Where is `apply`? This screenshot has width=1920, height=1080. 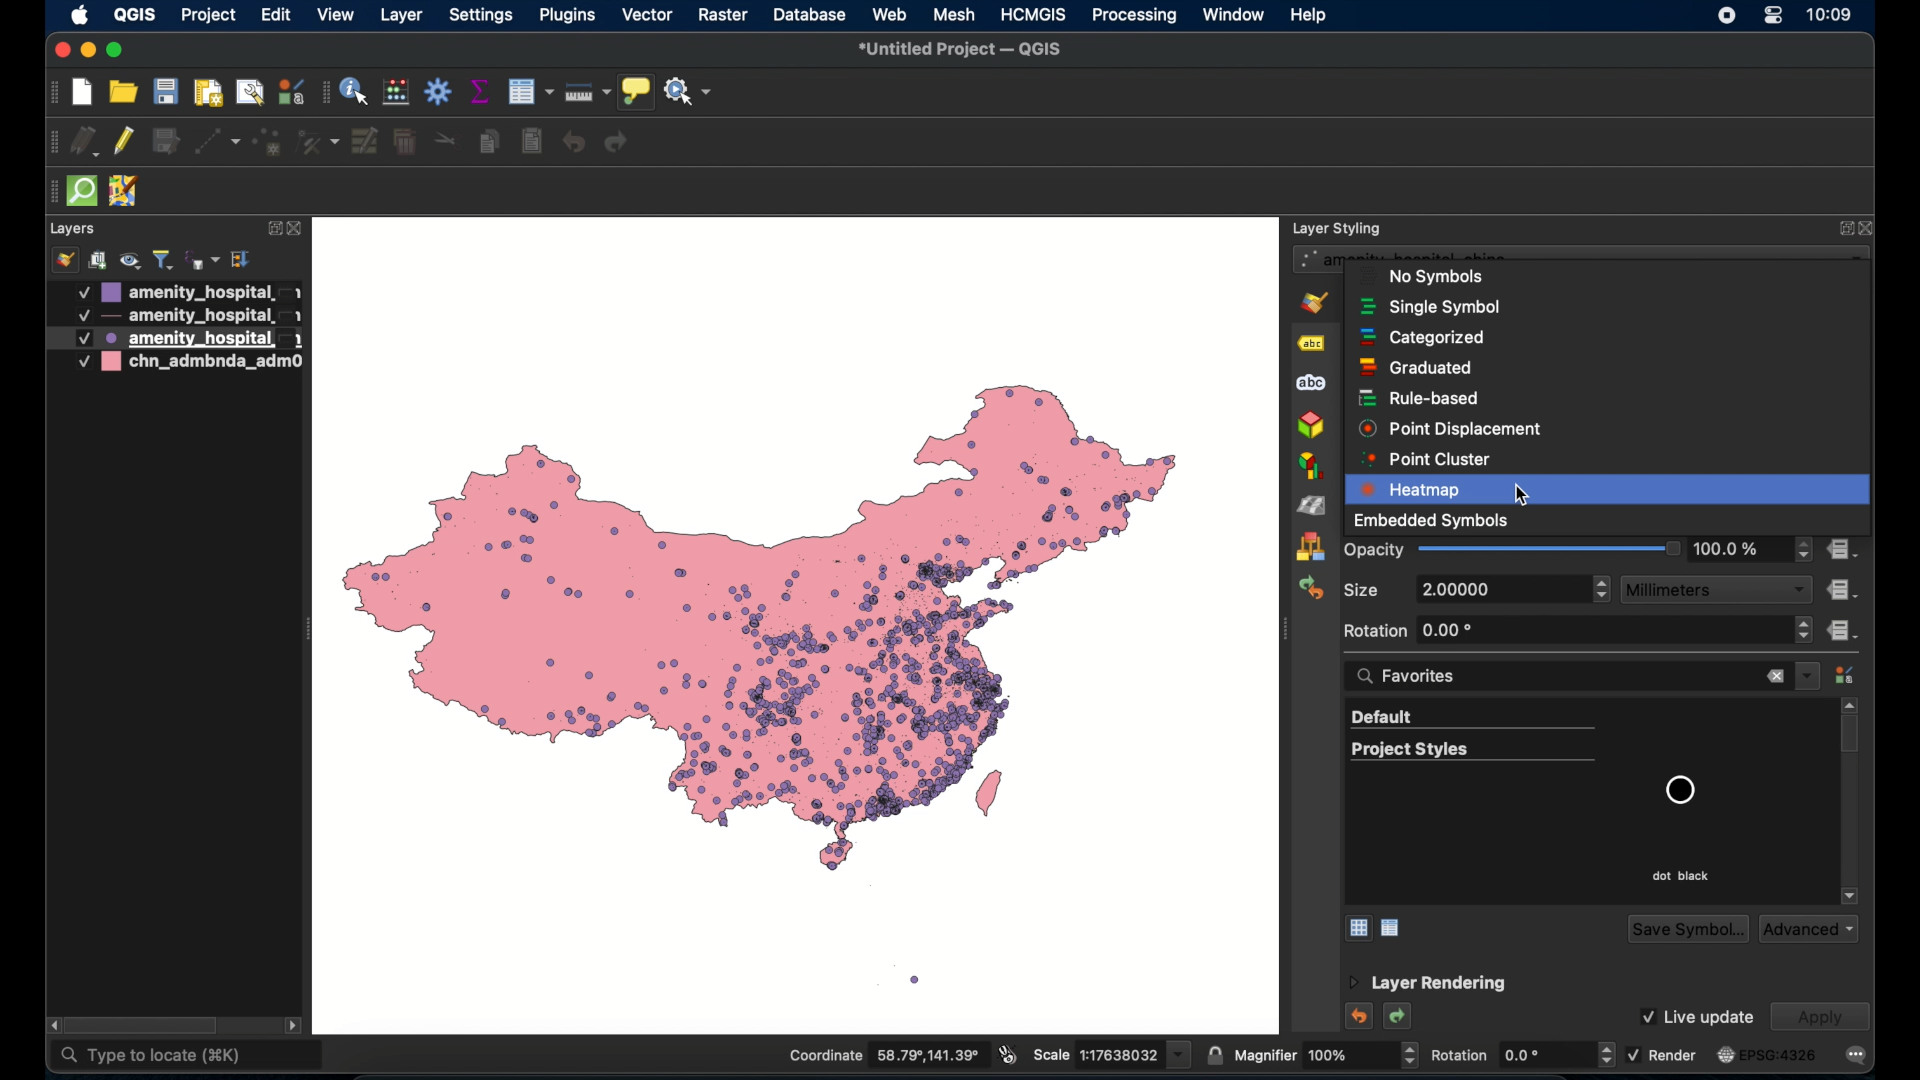
apply is located at coordinates (1819, 1016).